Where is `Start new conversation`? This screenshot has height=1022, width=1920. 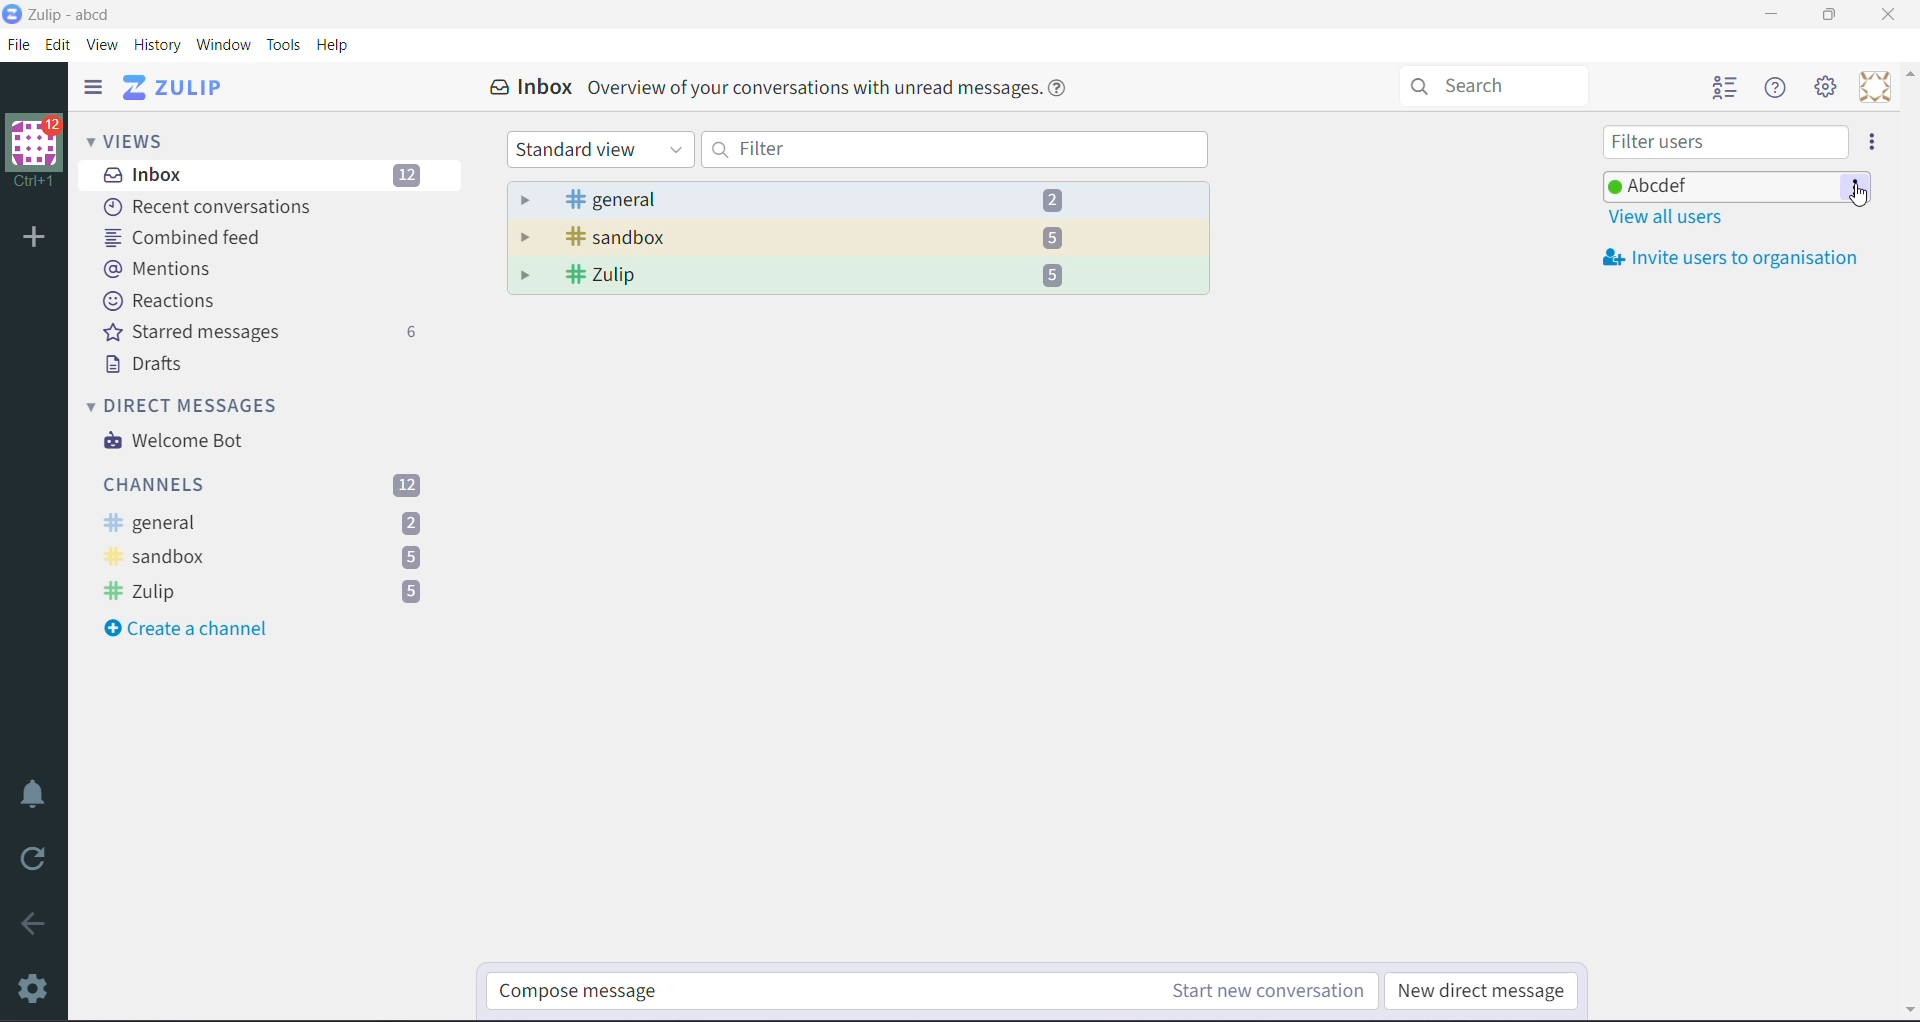
Start new conversation is located at coordinates (1222, 991).